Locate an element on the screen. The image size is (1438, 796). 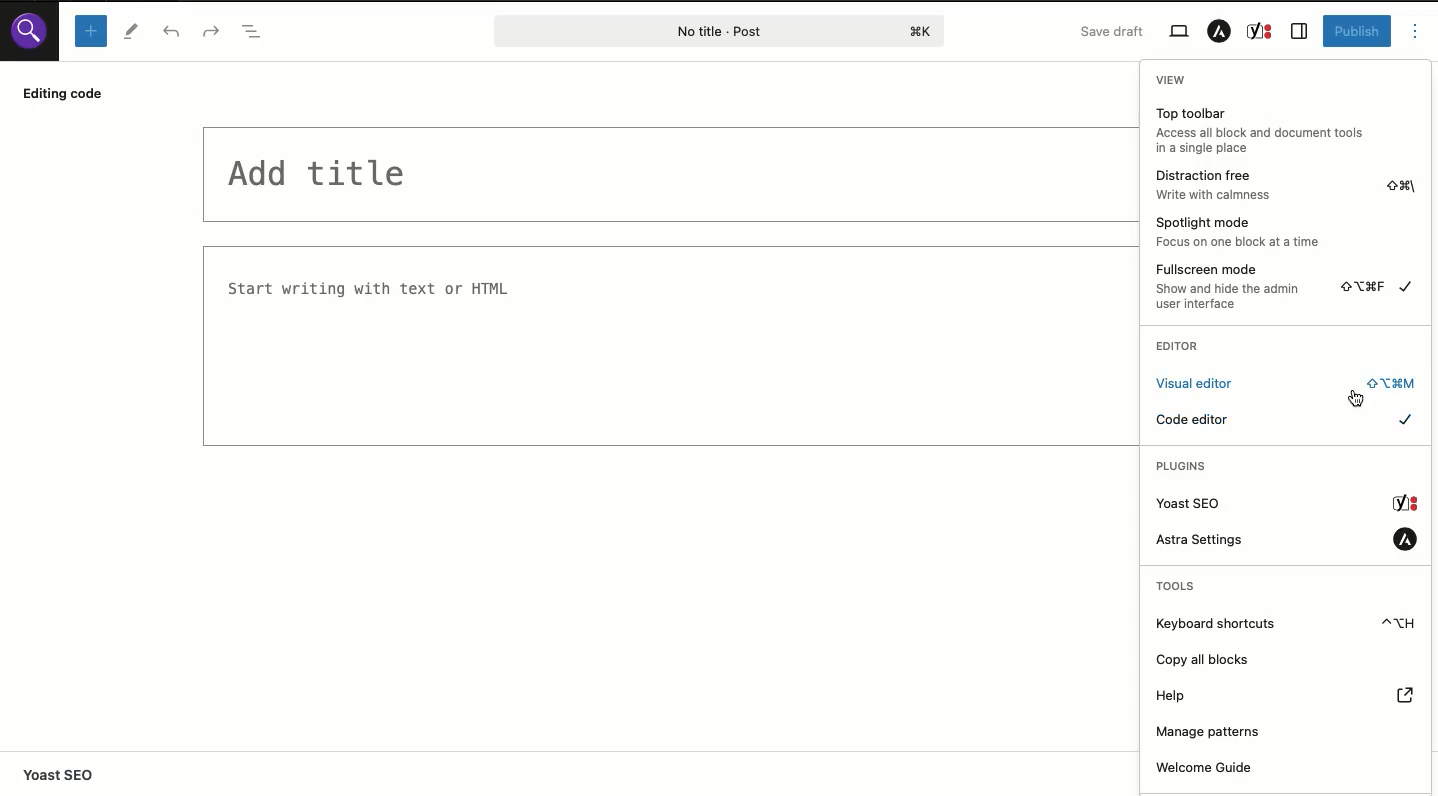
Plugins is located at coordinates (1182, 467).